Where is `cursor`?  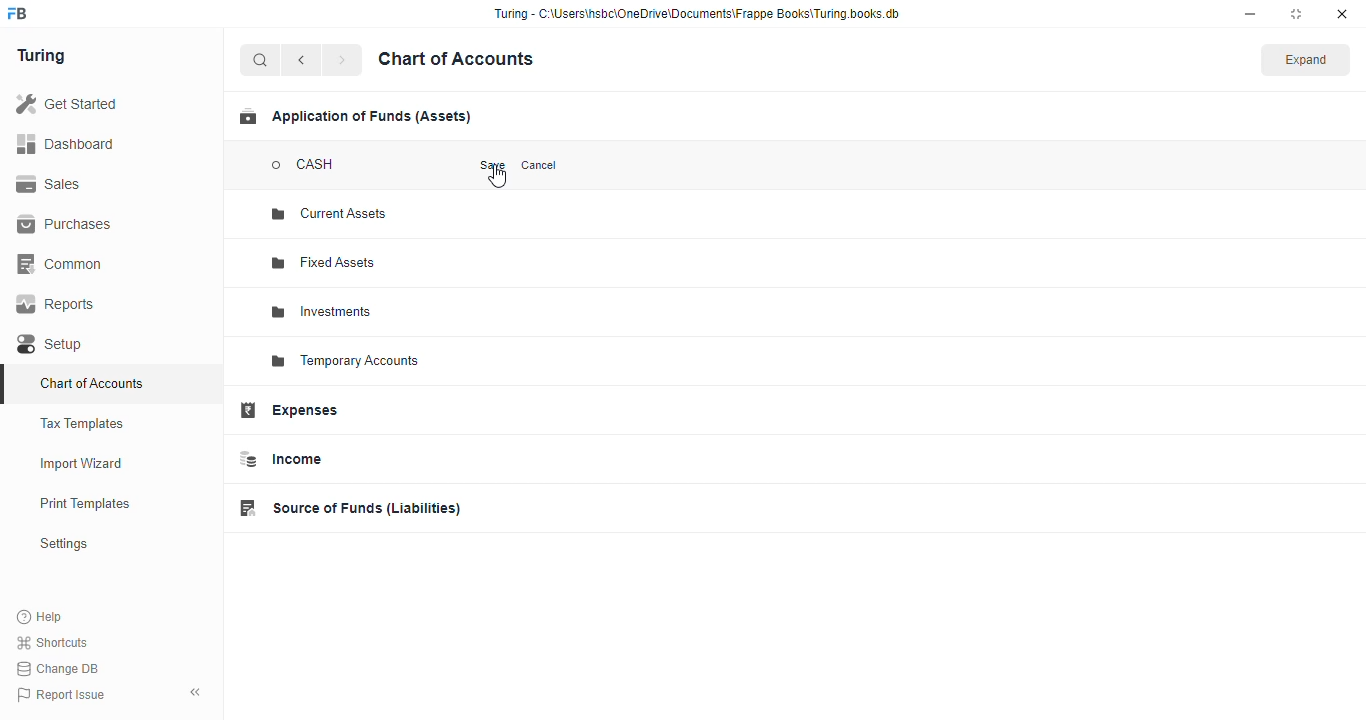 cursor is located at coordinates (498, 177).